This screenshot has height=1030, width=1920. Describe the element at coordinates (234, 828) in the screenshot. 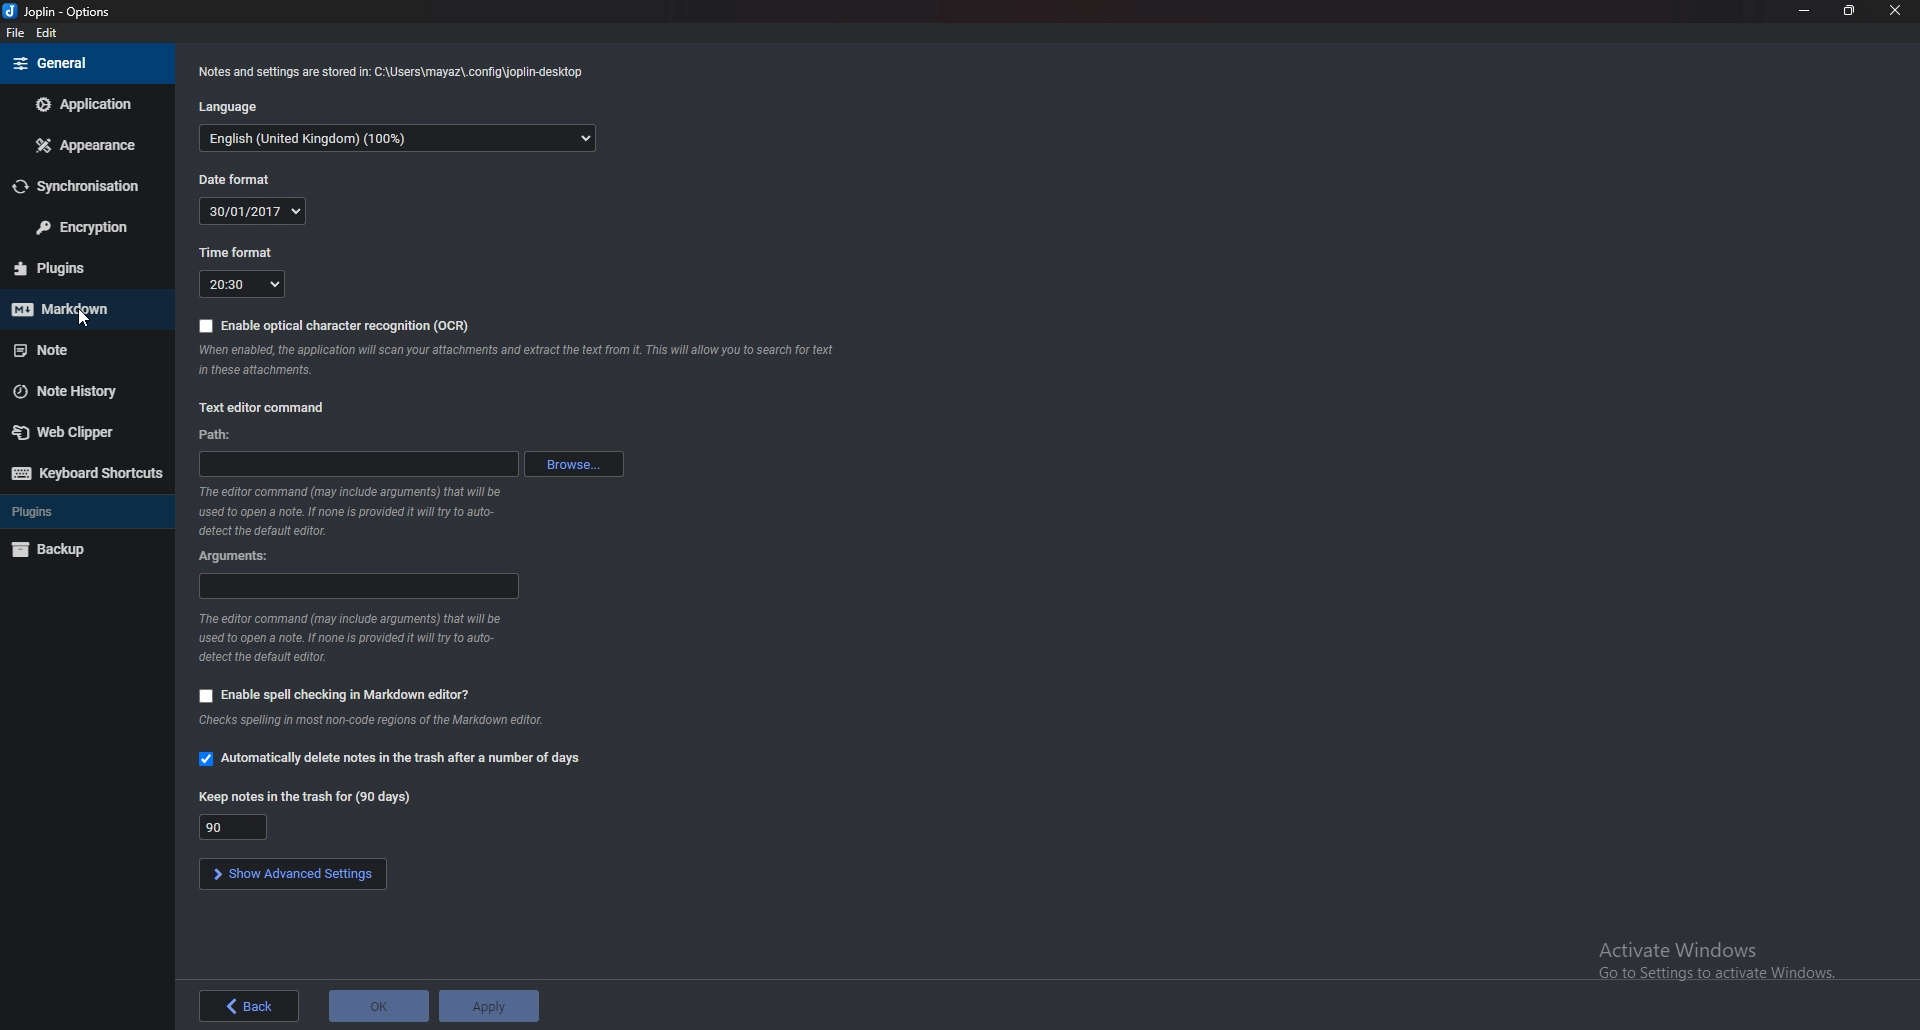

I see `keep notes in trash for` at that location.